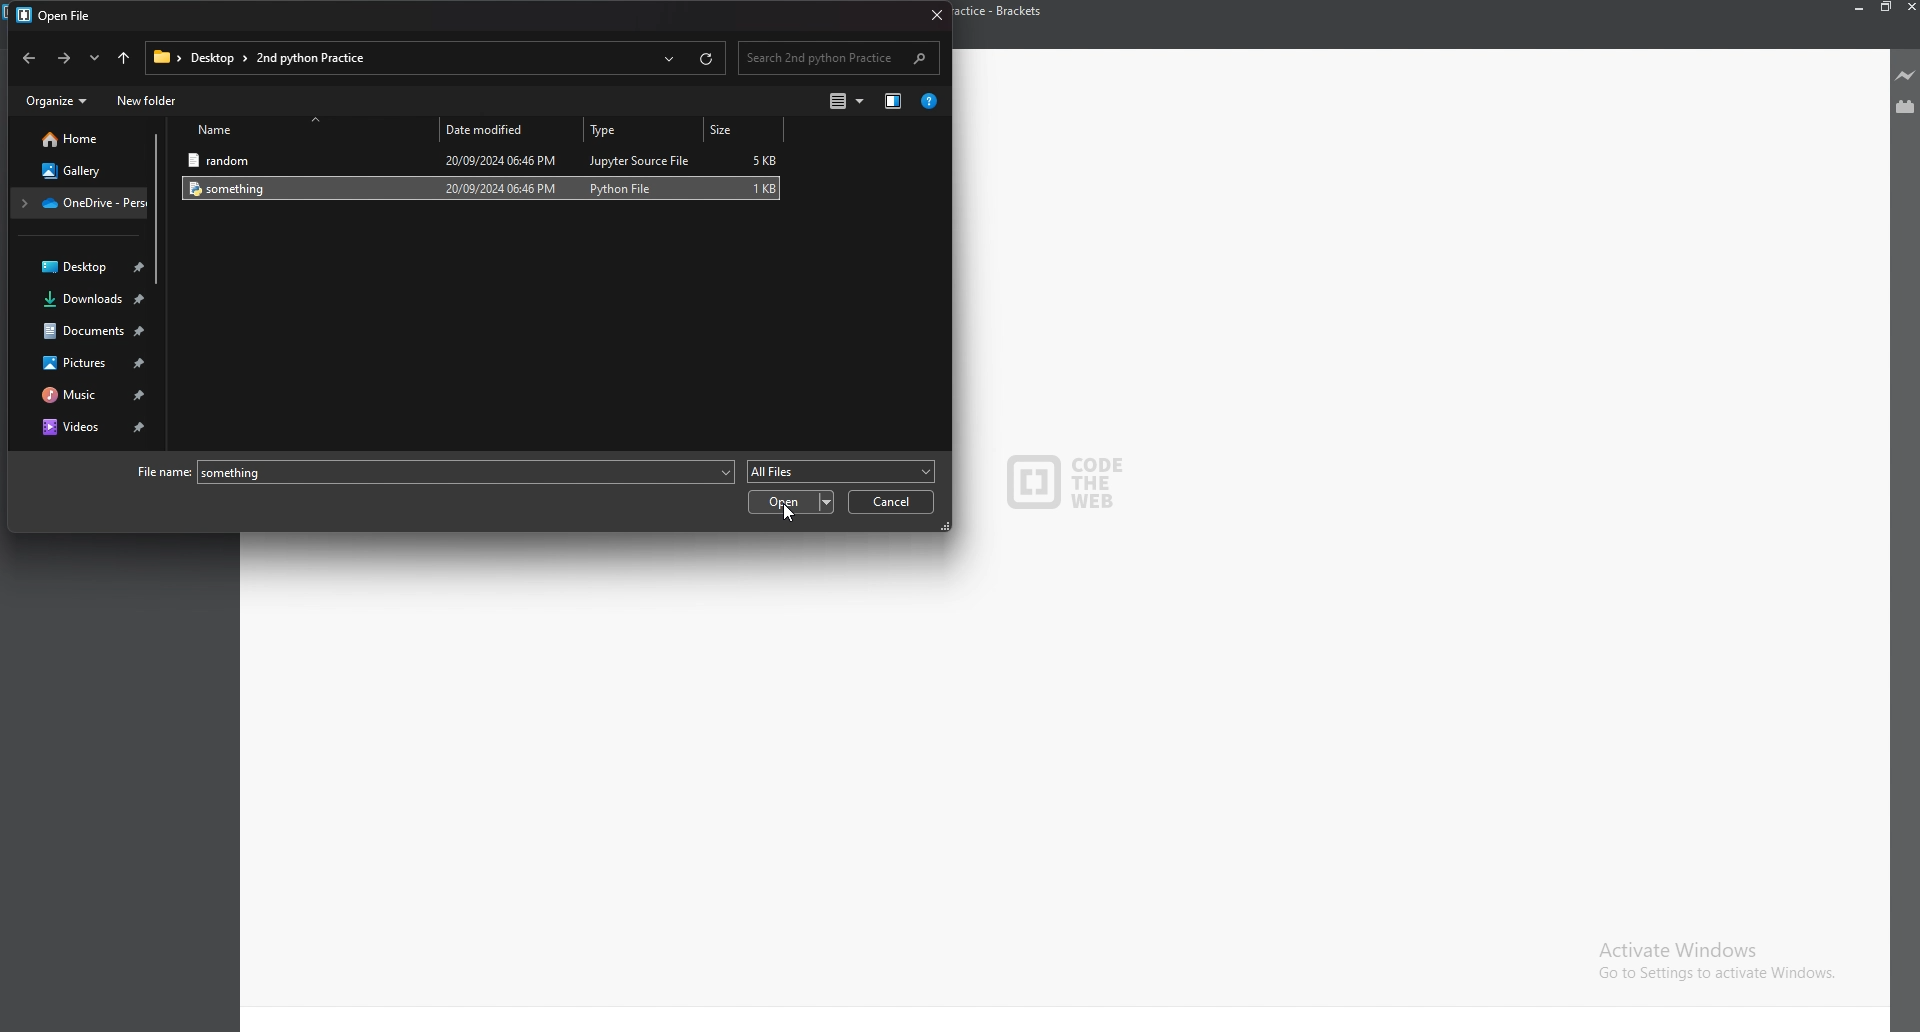 The width and height of the screenshot is (1920, 1032). Describe the element at coordinates (838, 58) in the screenshot. I see `search bar` at that location.